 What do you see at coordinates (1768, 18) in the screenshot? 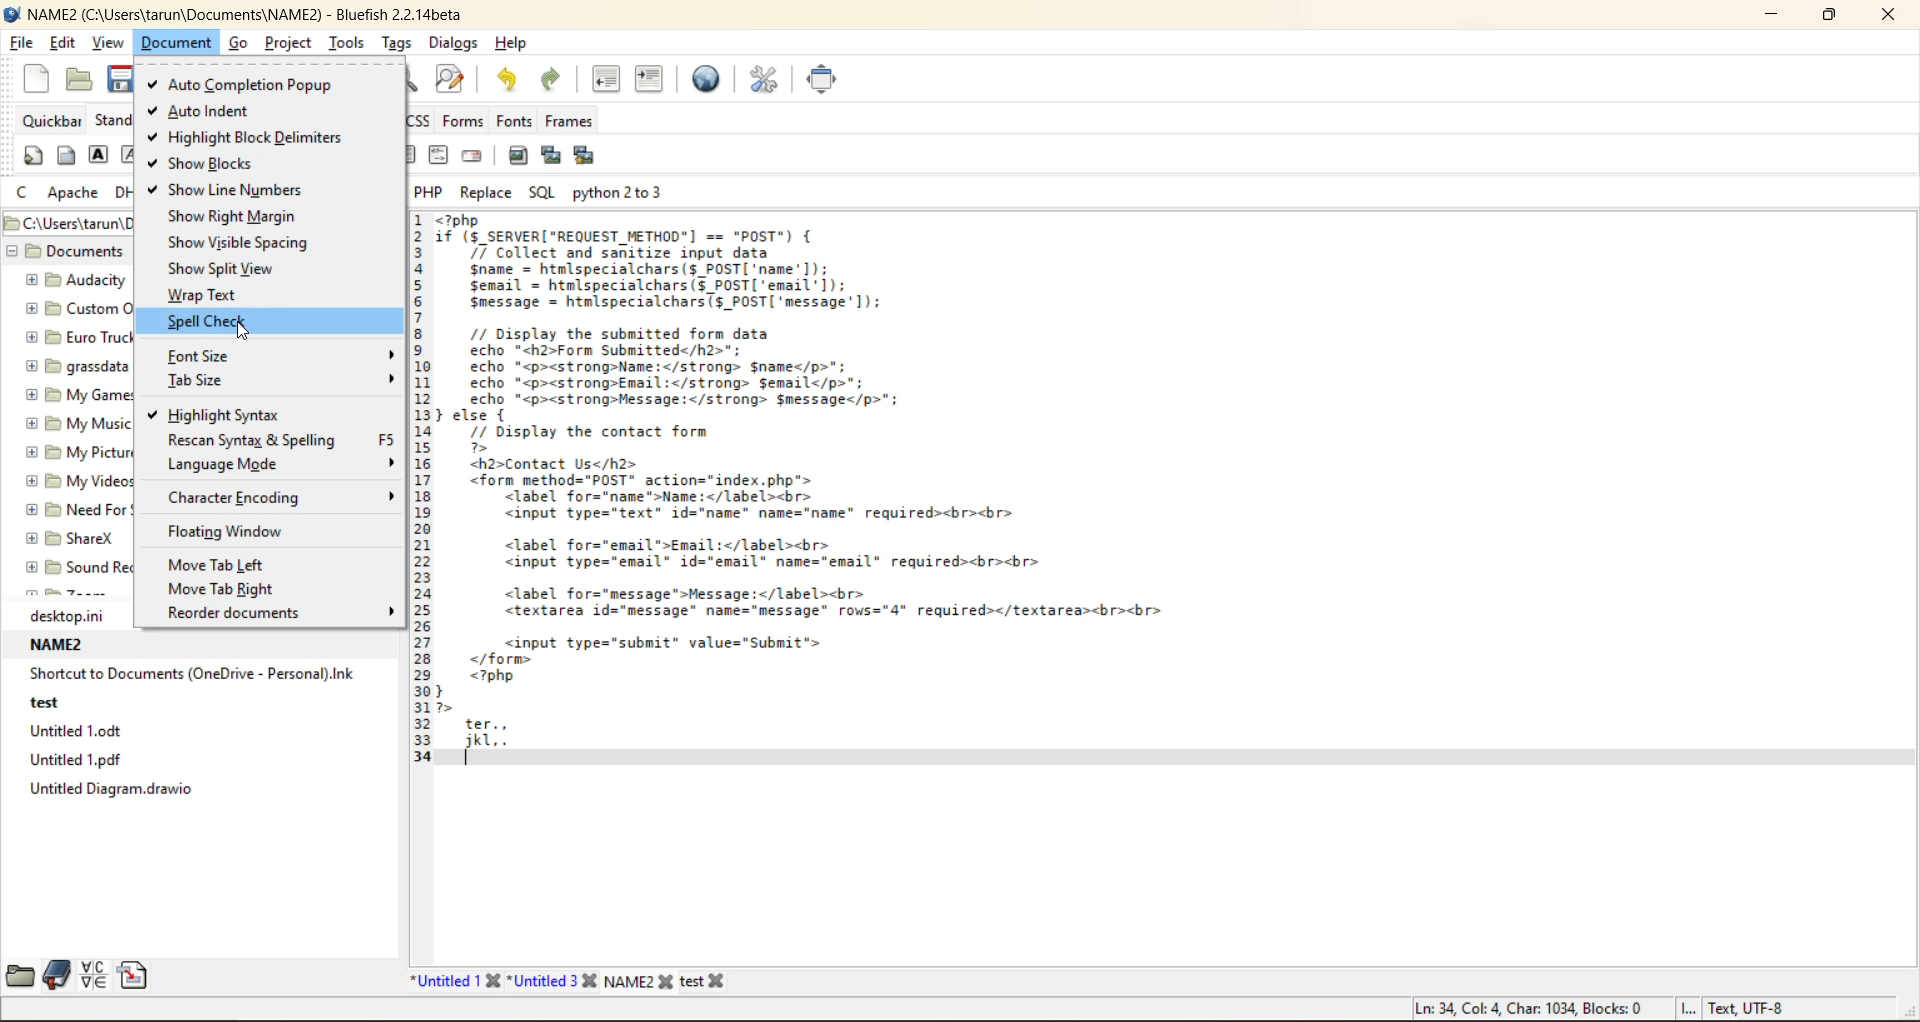
I see `minimize` at bounding box center [1768, 18].